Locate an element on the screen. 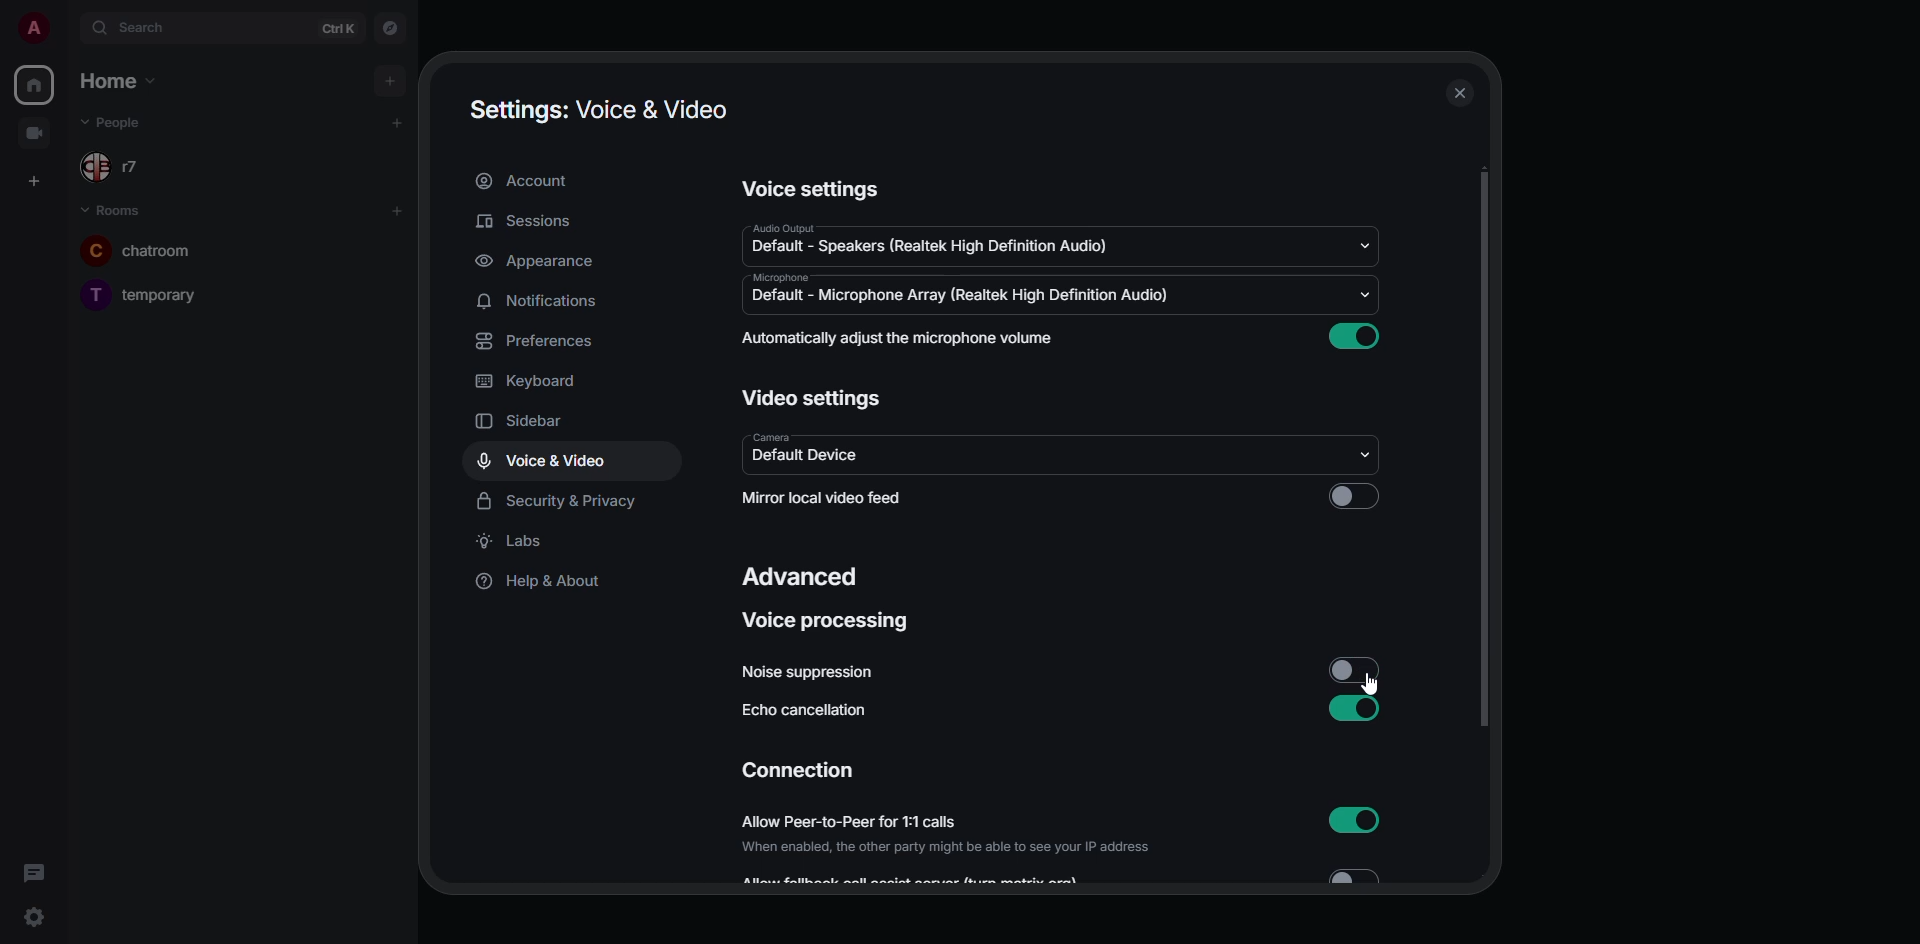 This screenshot has width=1920, height=944. add is located at coordinates (388, 78).